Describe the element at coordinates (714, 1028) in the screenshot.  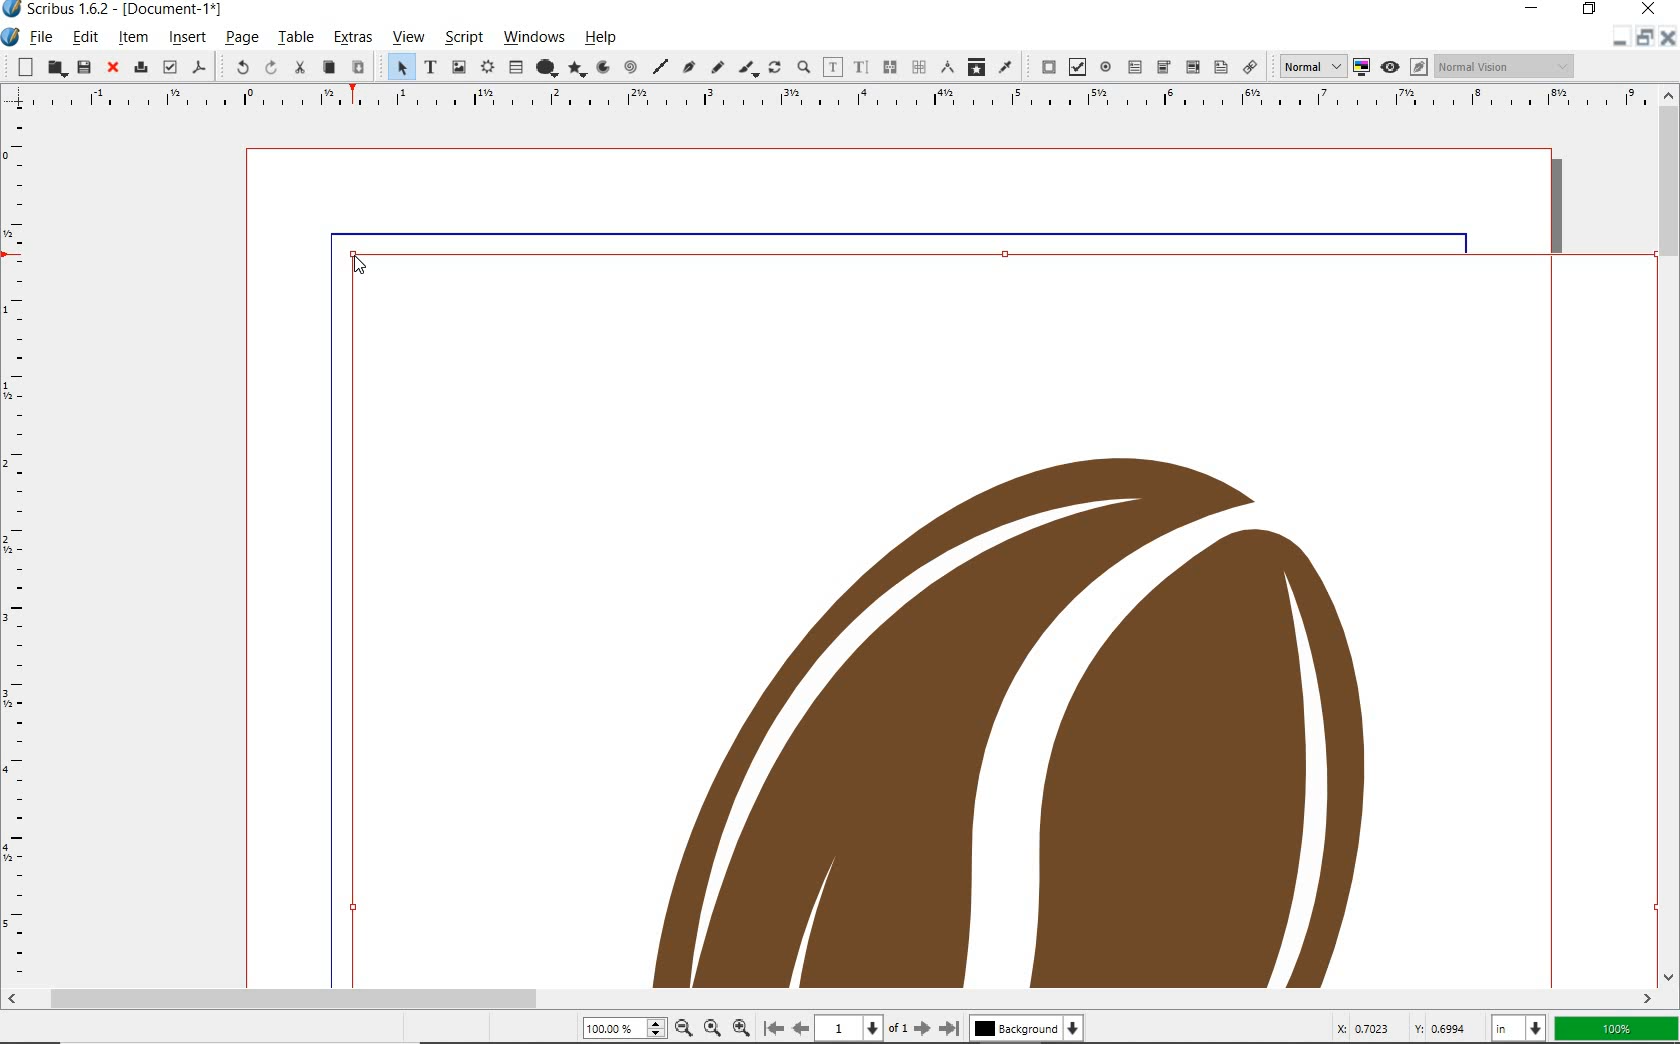
I see `Zoom to 100%` at that location.